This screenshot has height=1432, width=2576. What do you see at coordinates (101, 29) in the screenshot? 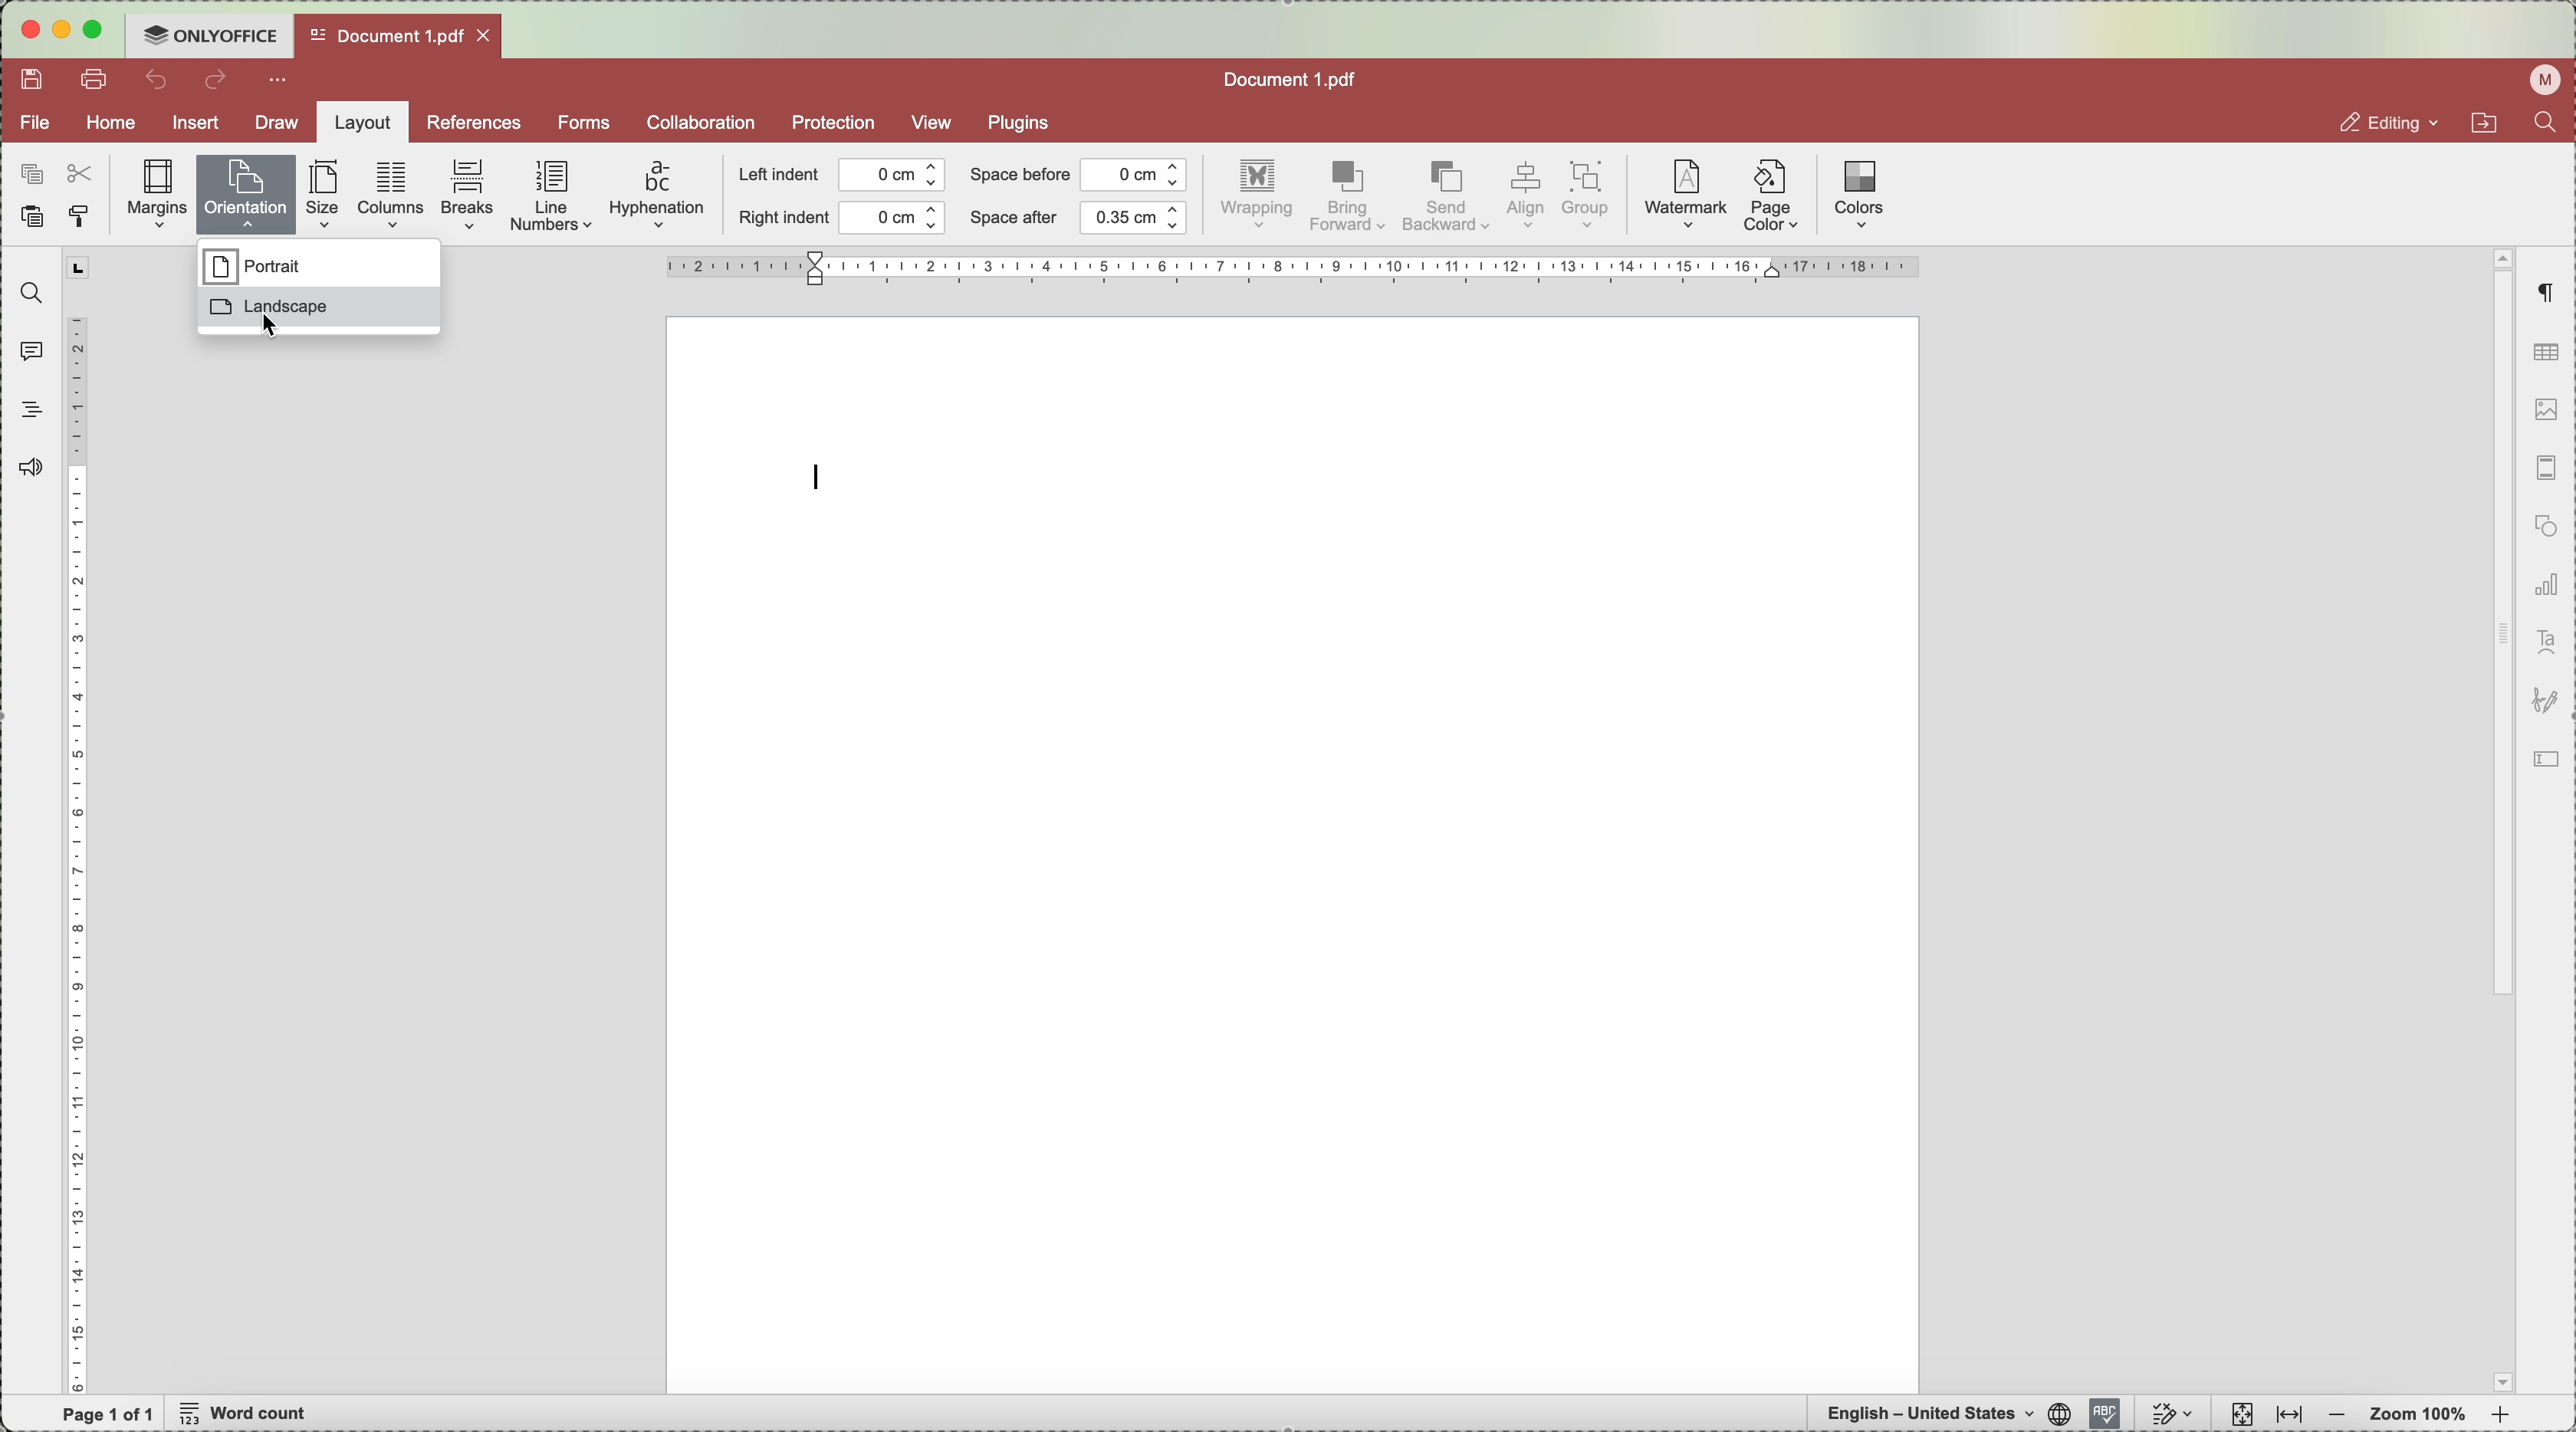
I see `maximize` at bounding box center [101, 29].